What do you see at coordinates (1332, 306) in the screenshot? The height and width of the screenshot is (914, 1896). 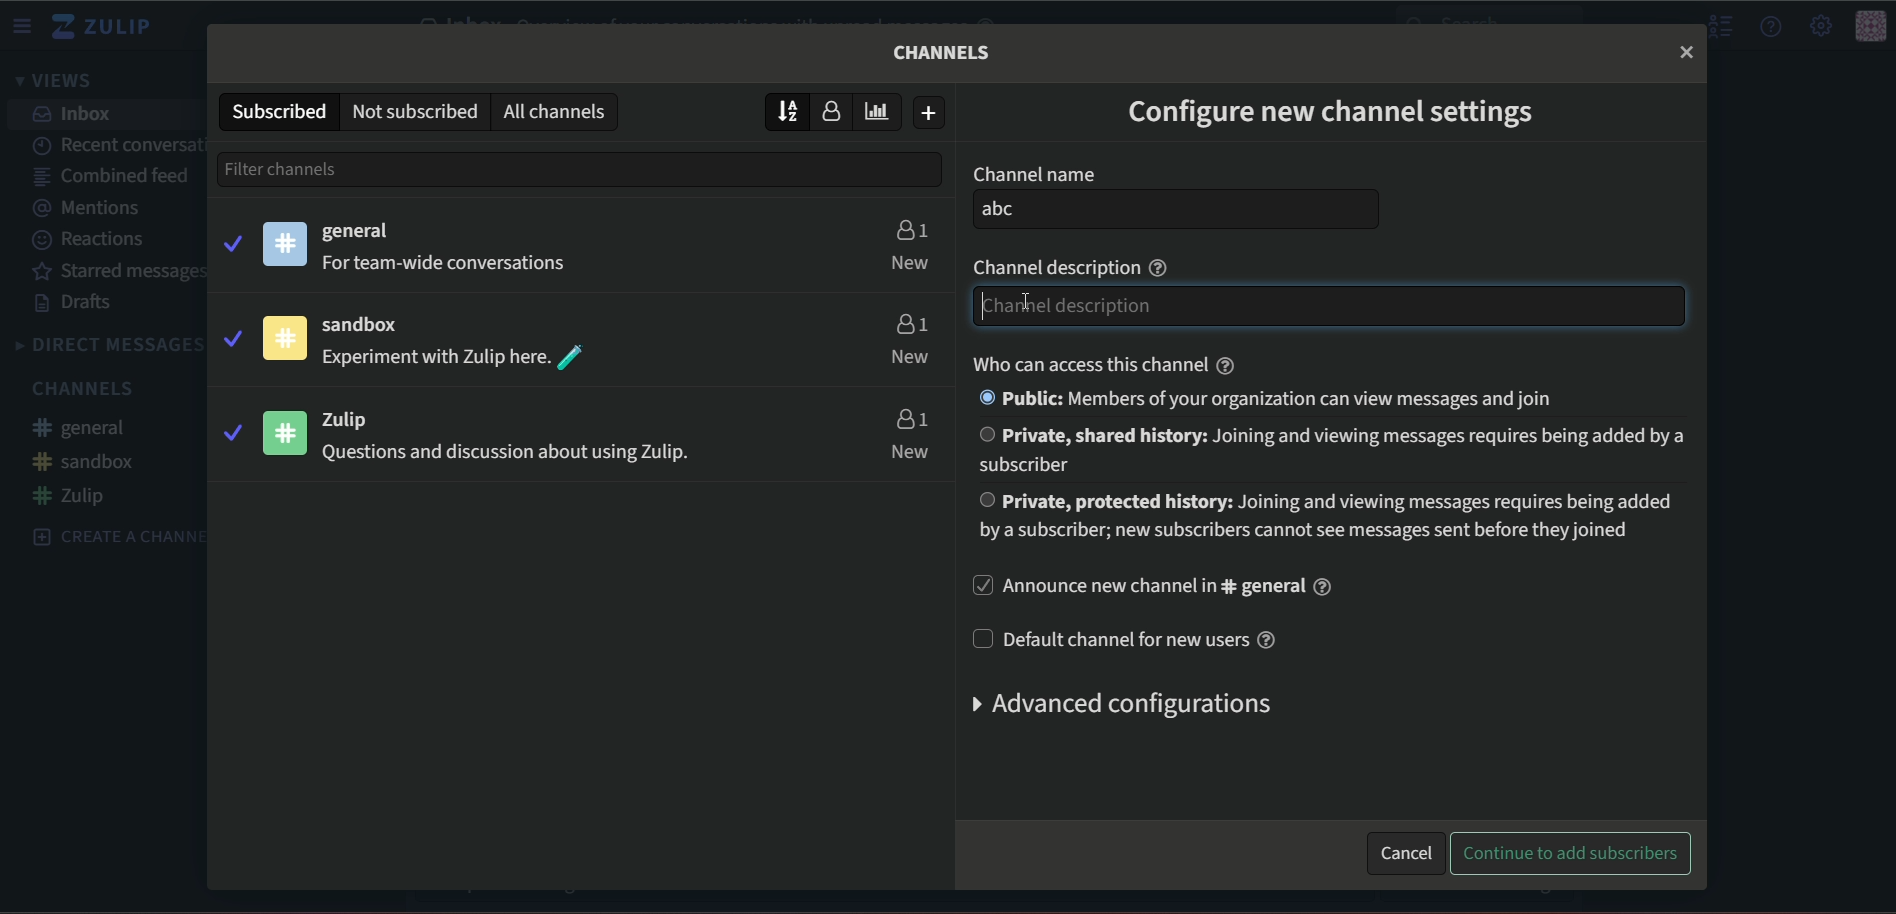 I see `channel description` at bounding box center [1332, 306].